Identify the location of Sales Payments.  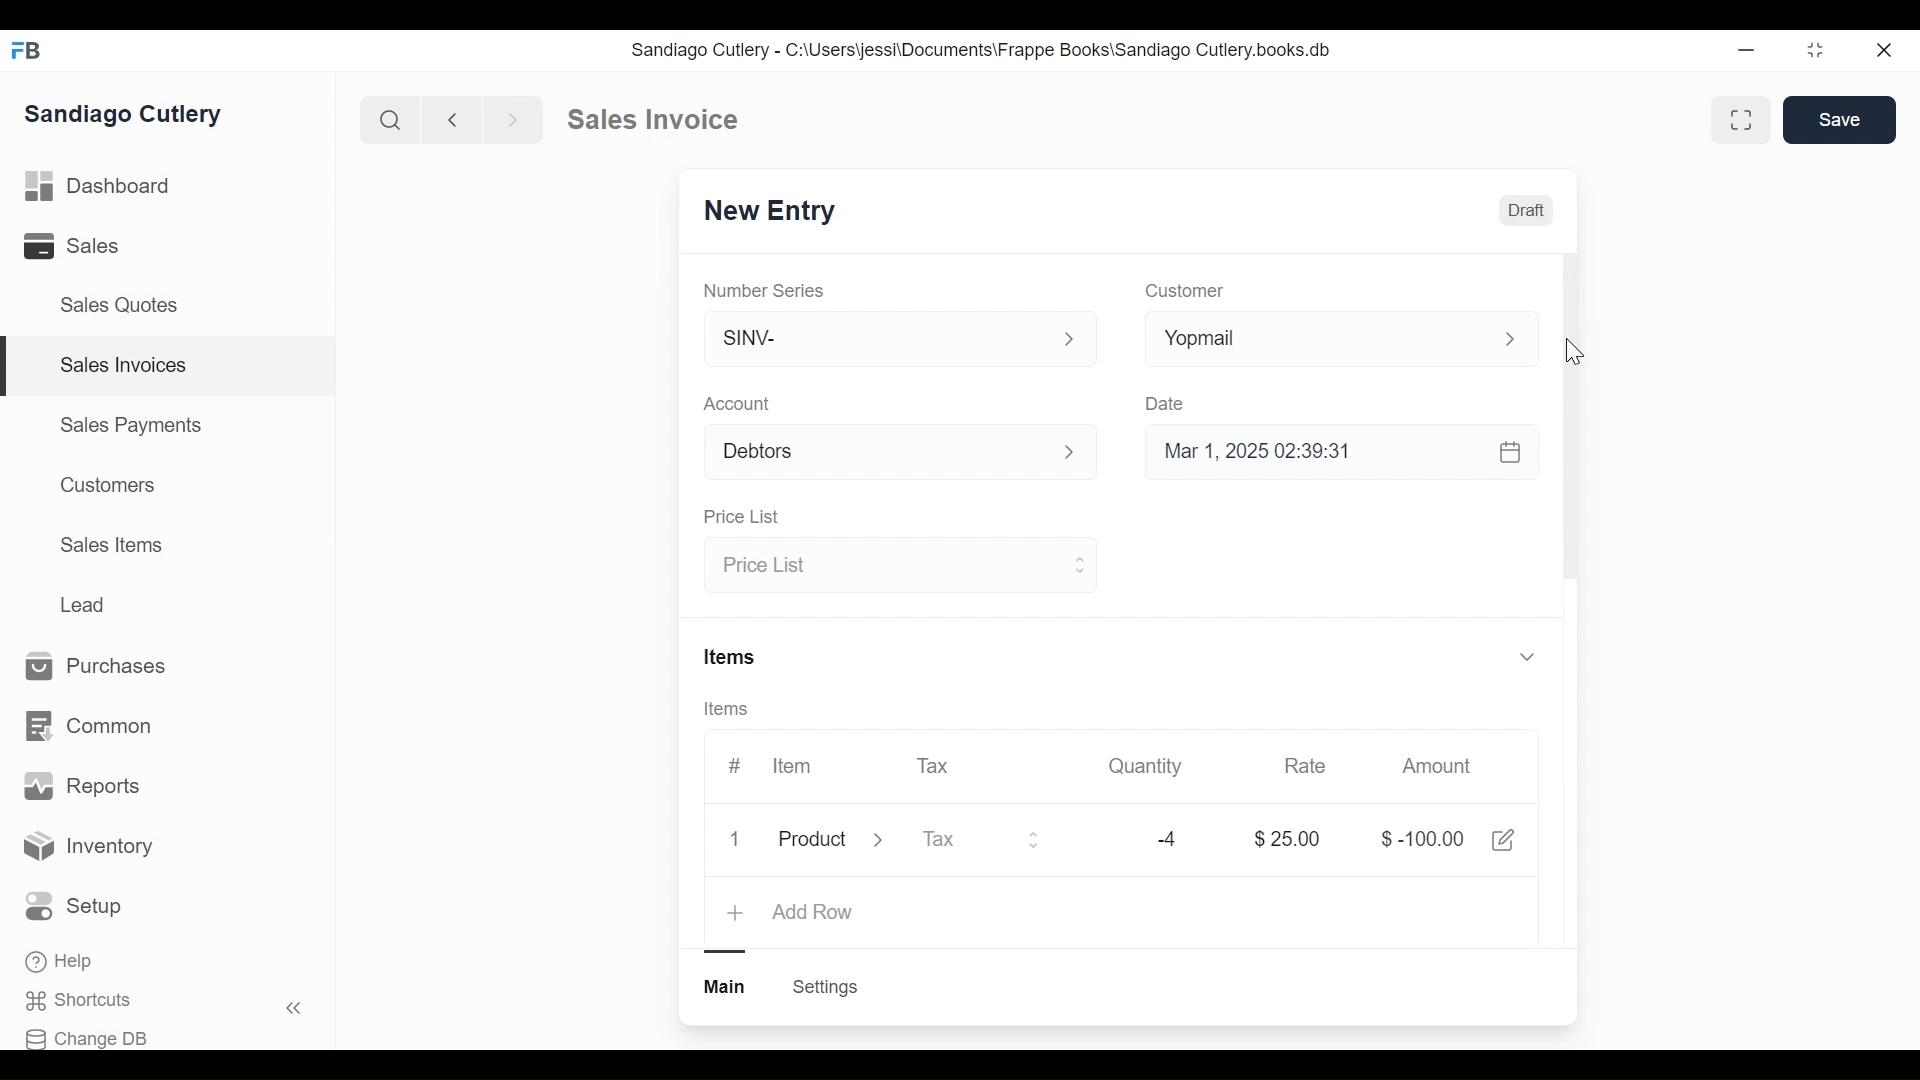
(131, 425).